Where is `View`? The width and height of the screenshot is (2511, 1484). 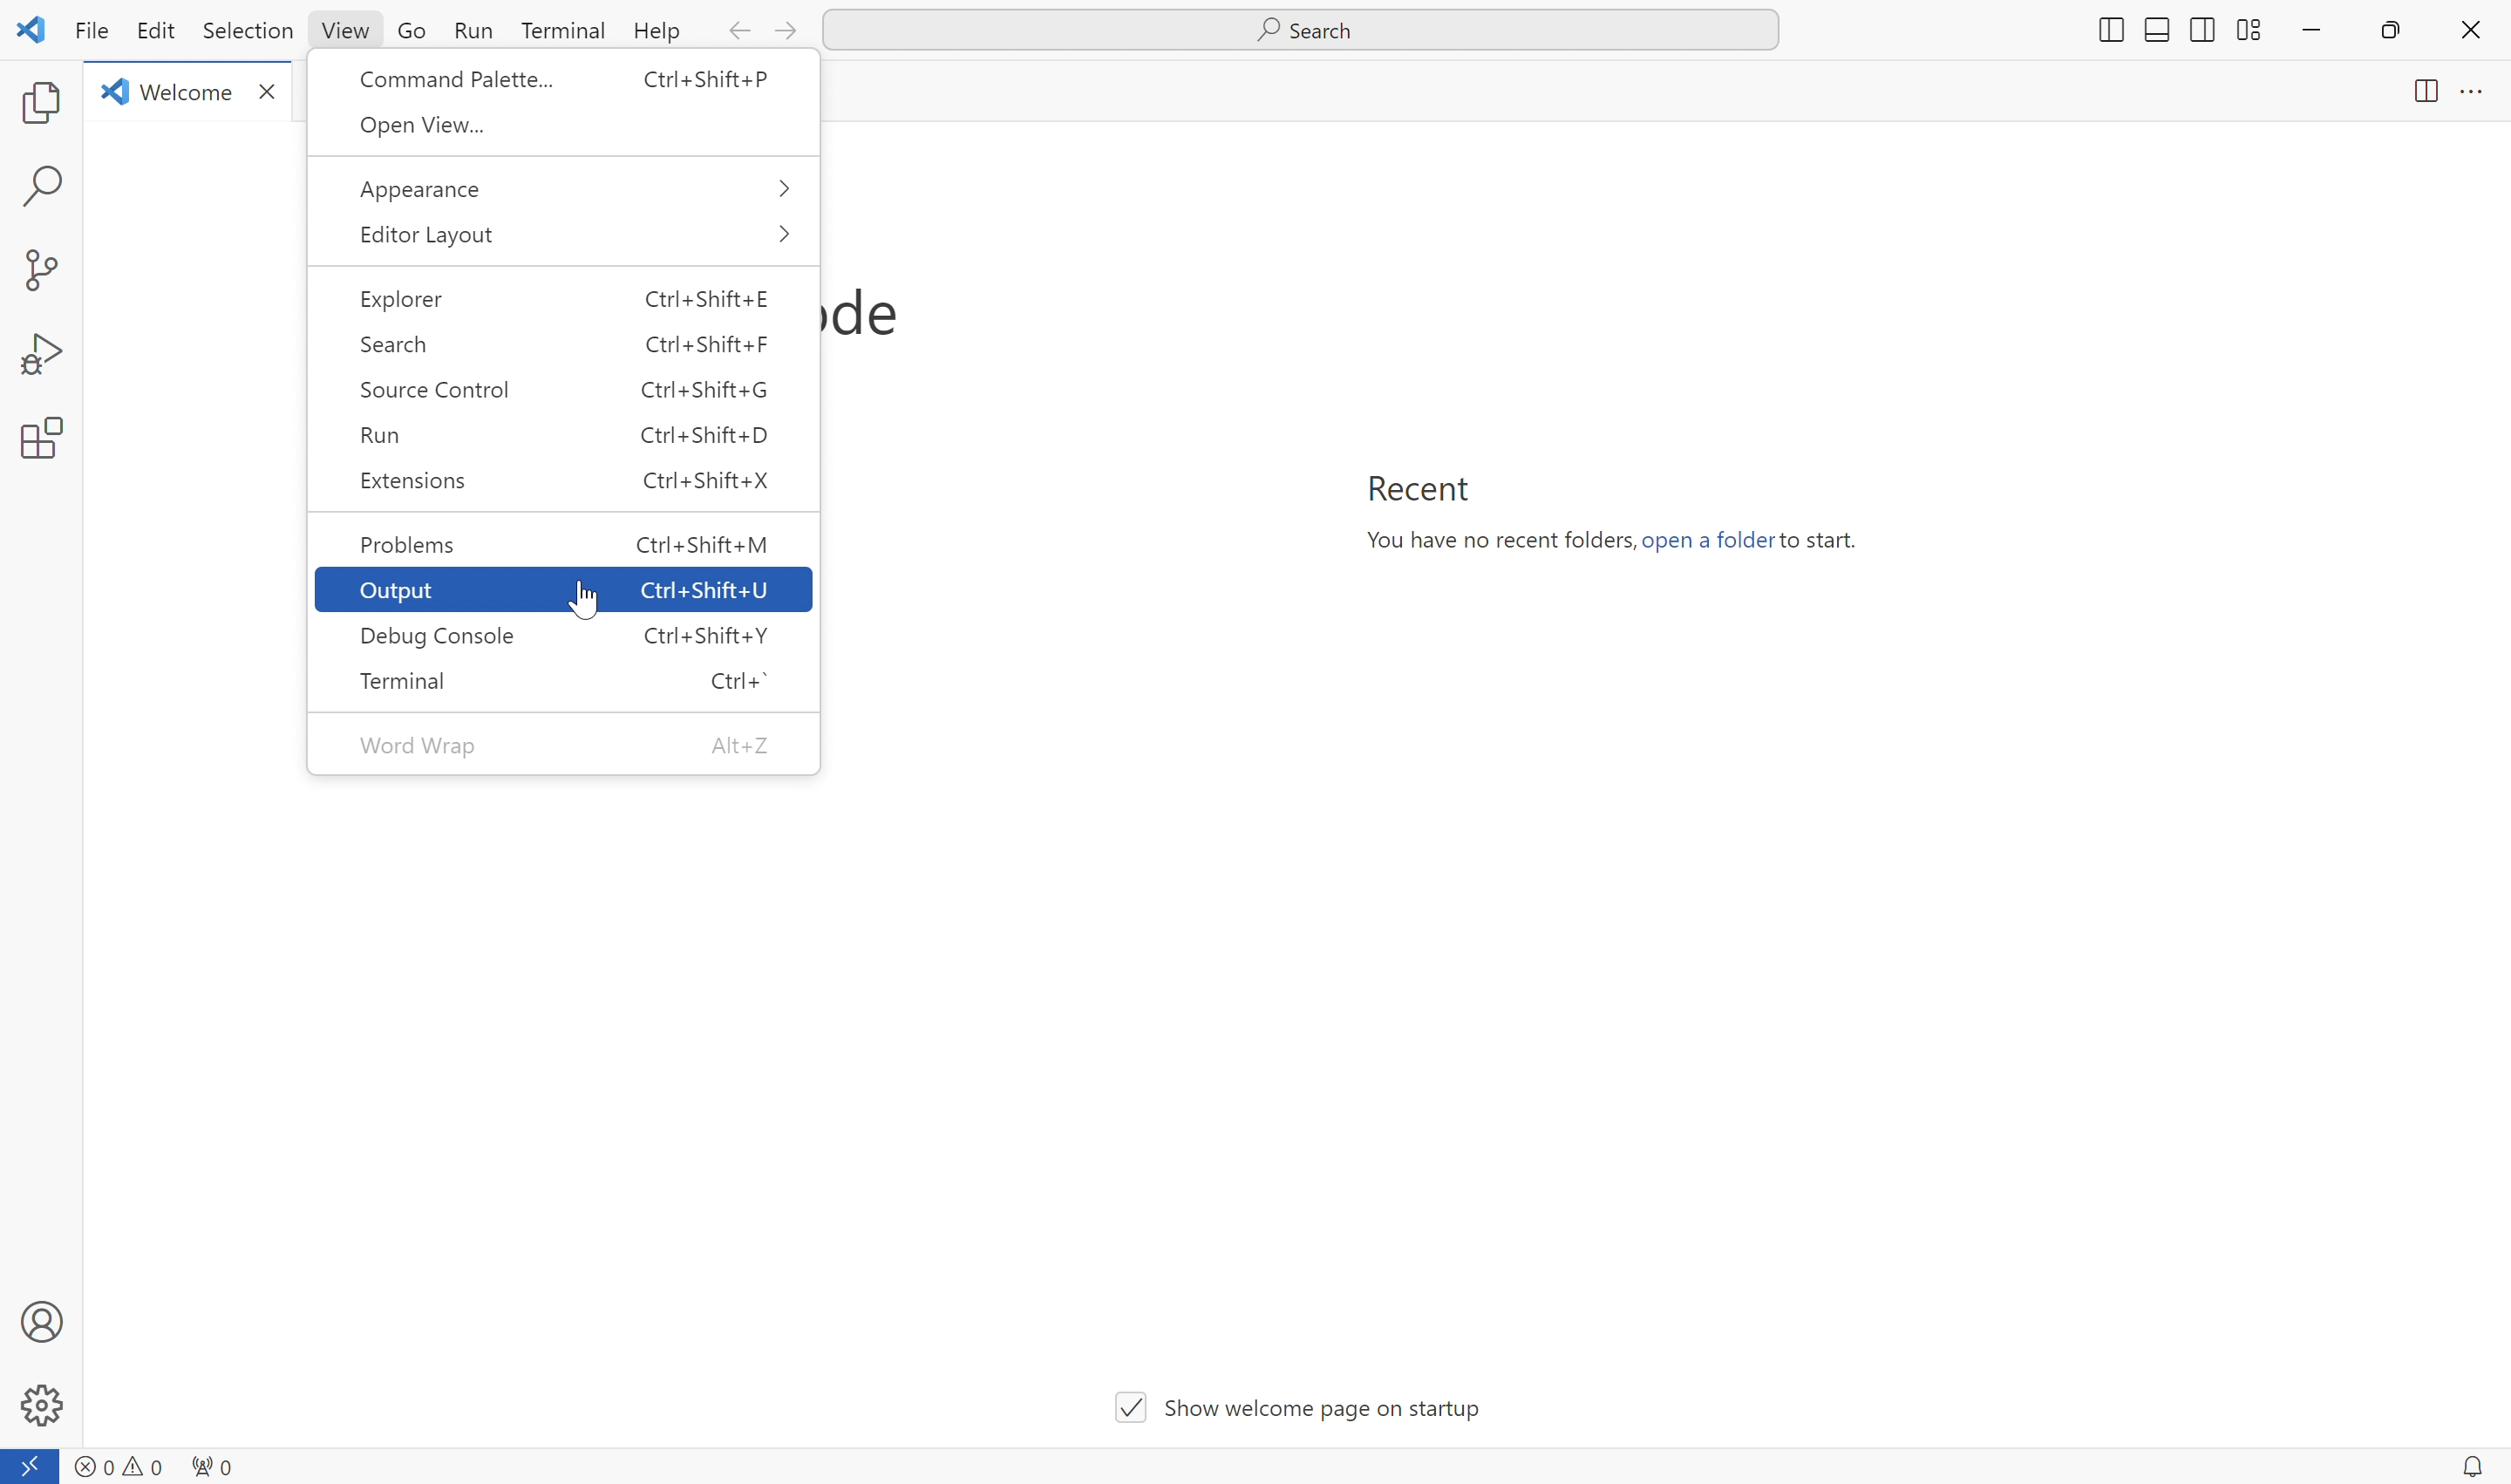 View is located at coordinates (346, 34).